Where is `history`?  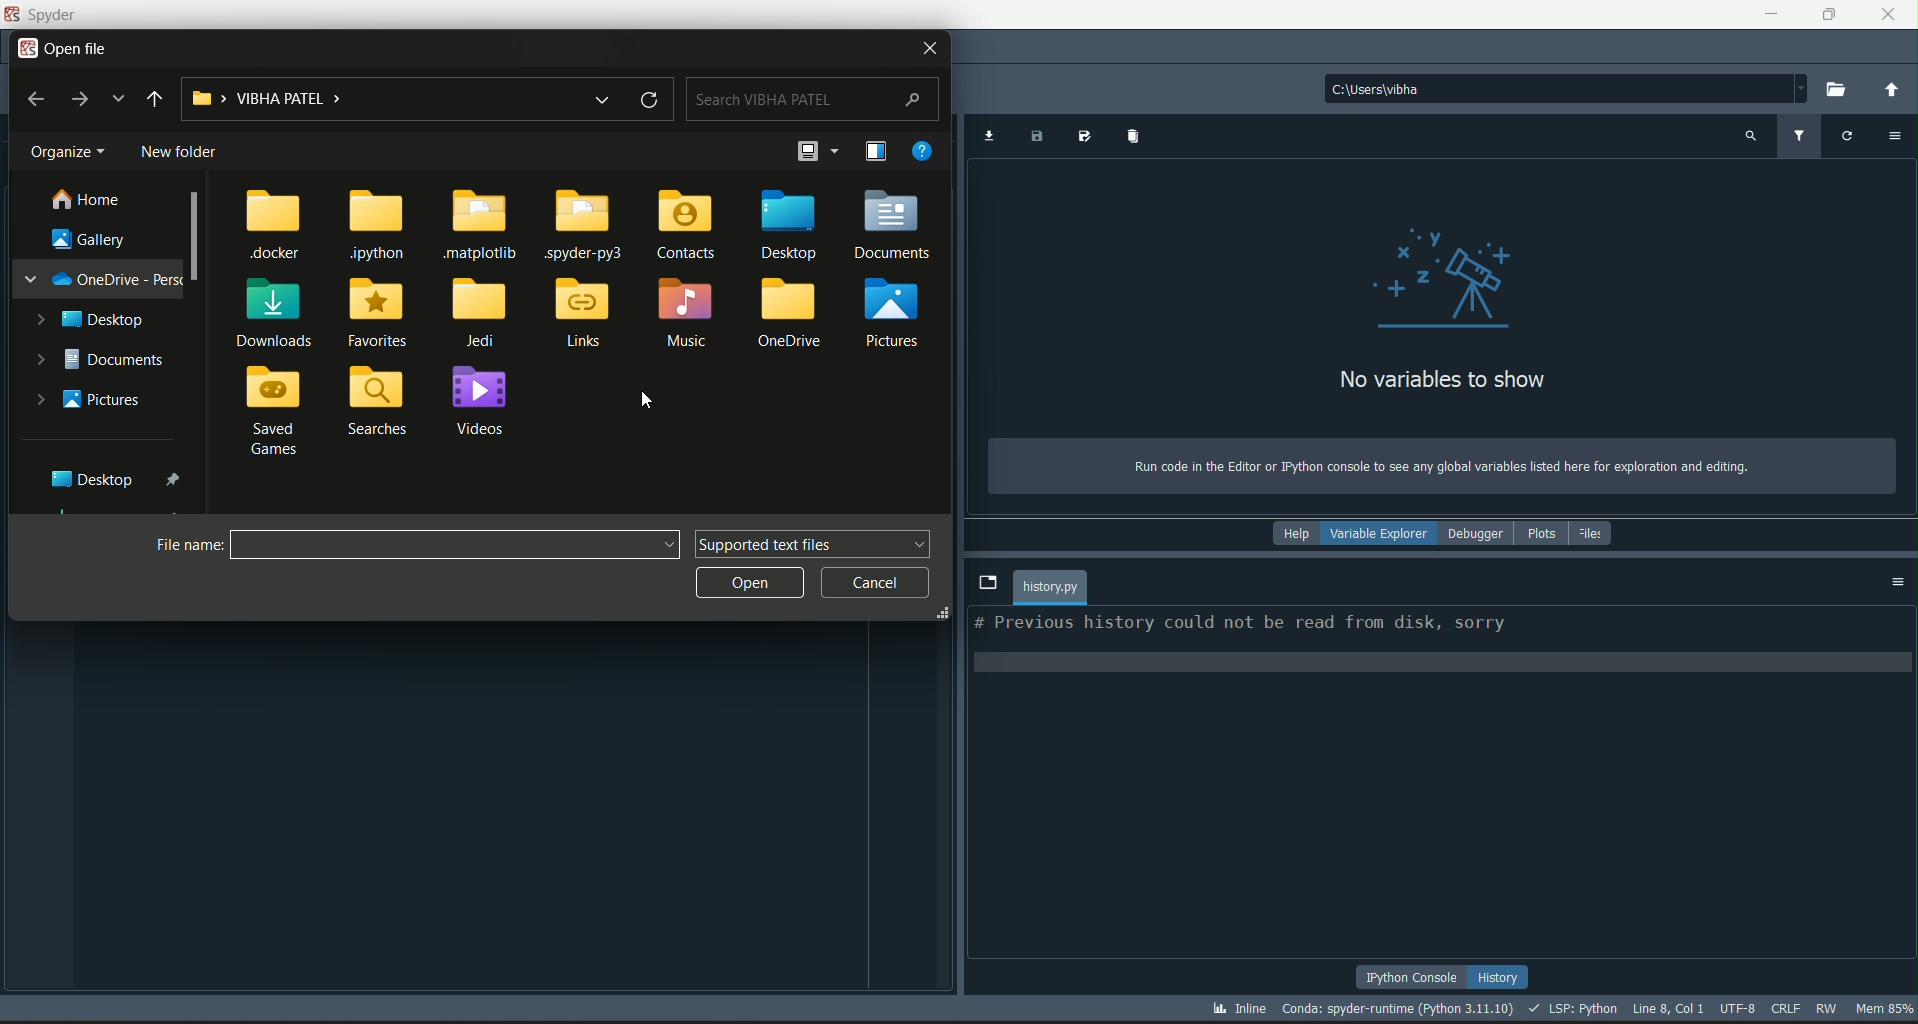 history is located at coordinates (1501, 975).